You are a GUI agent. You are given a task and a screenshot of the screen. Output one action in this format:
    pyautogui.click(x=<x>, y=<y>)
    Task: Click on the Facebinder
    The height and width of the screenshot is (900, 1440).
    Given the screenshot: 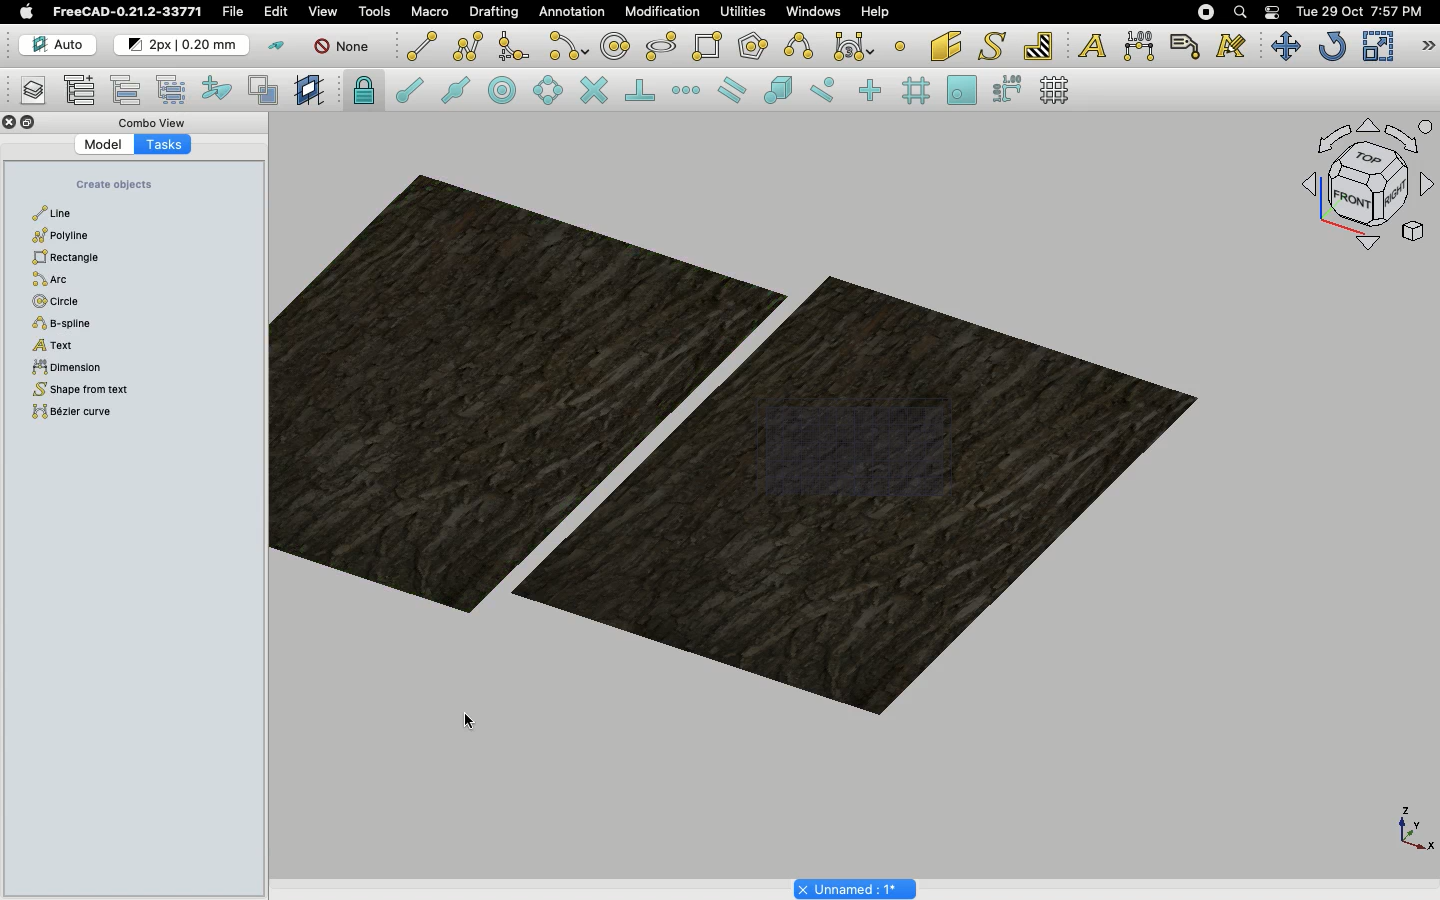 What is the action you would take?
    pyautogui.click(x=946, y=48)
    